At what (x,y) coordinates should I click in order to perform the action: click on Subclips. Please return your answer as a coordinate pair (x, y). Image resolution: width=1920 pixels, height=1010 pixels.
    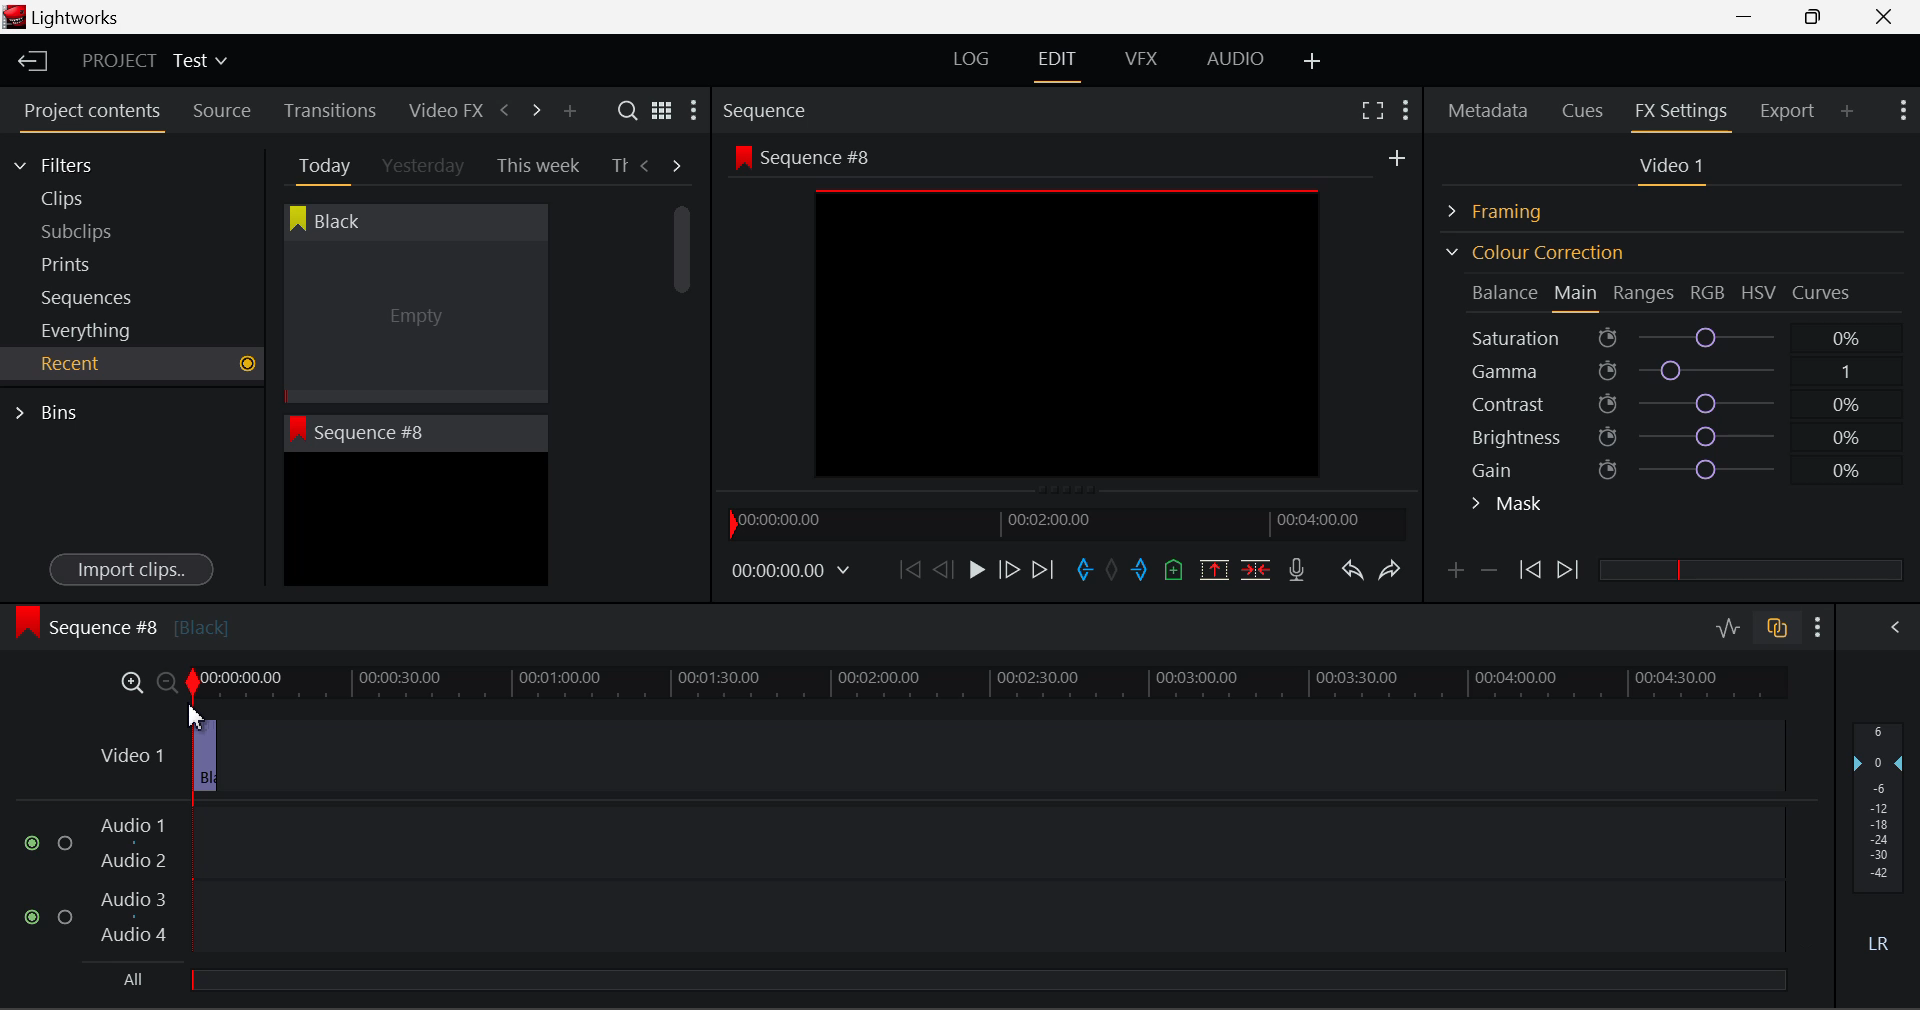
    Looking at the image, I should click on (96, 231).